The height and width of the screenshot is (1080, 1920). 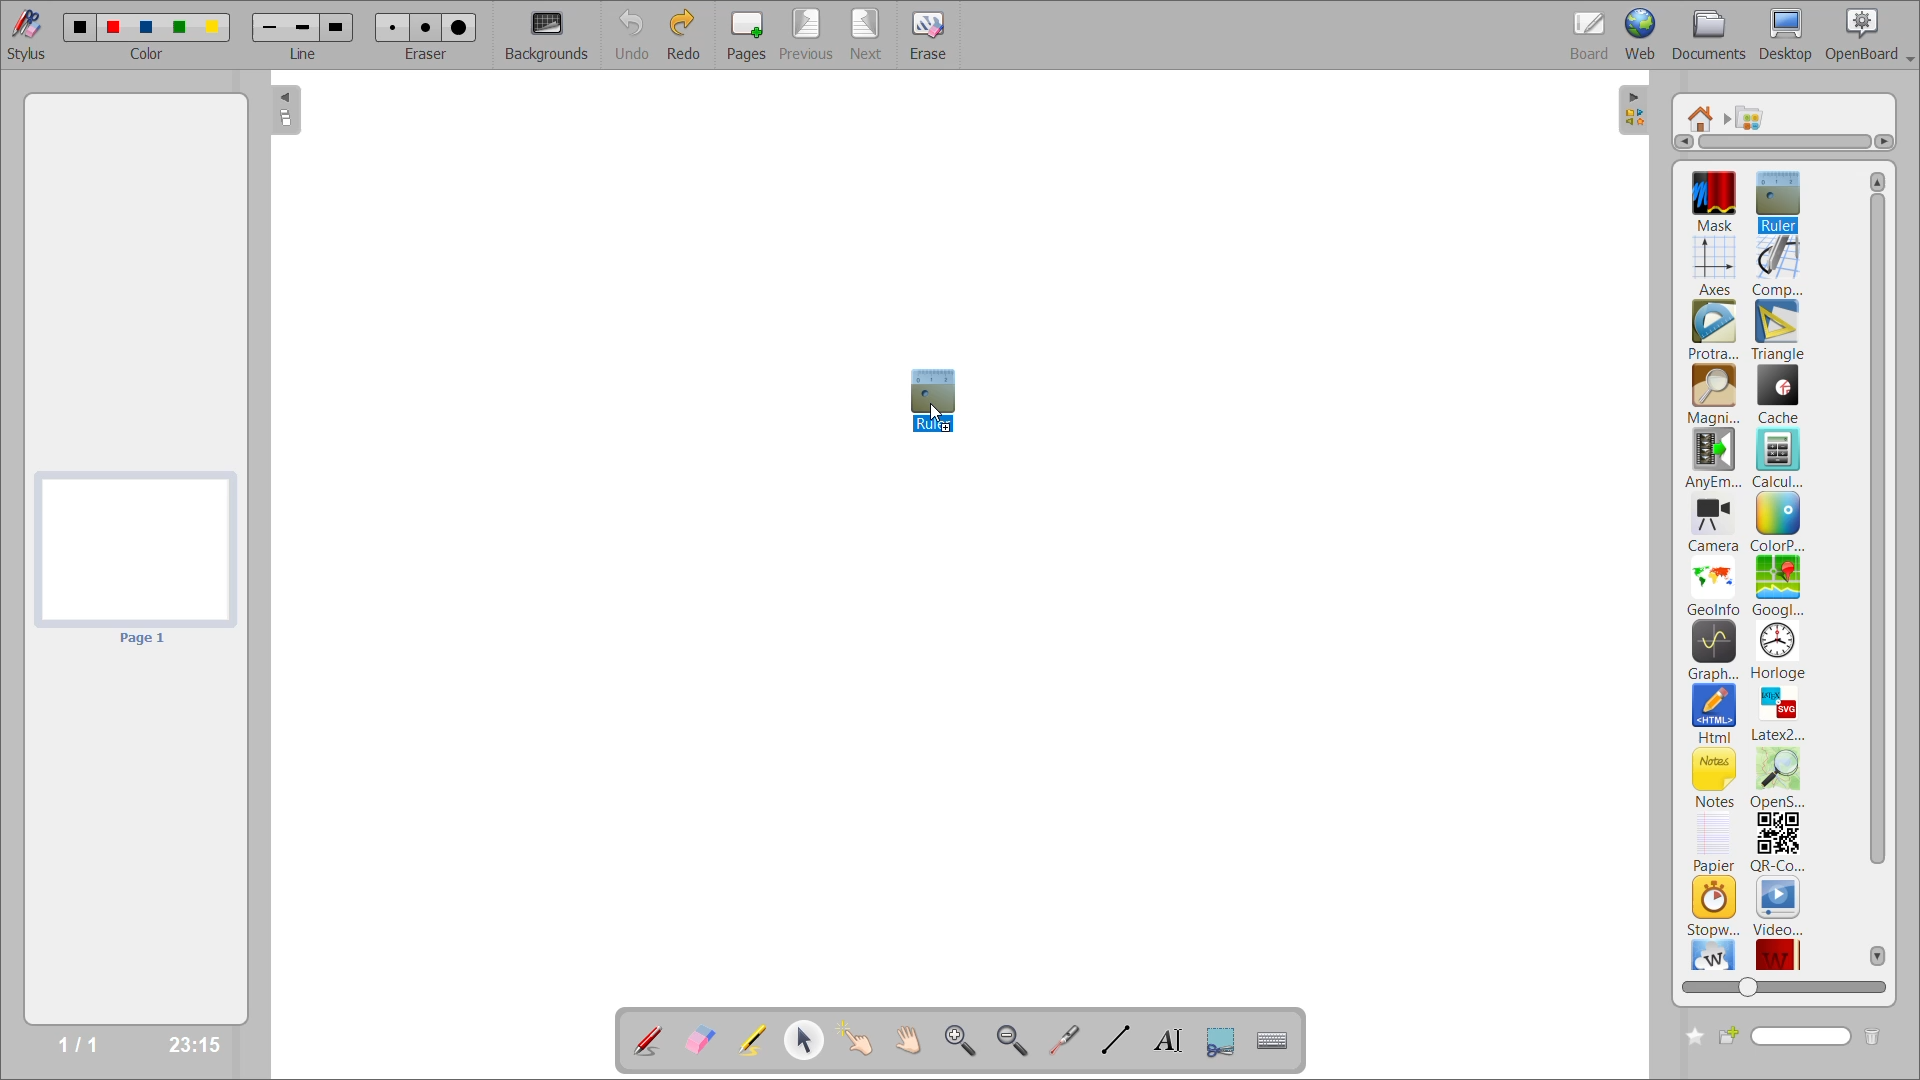 I want to click on annotate document, so click(x=645, y=1038).